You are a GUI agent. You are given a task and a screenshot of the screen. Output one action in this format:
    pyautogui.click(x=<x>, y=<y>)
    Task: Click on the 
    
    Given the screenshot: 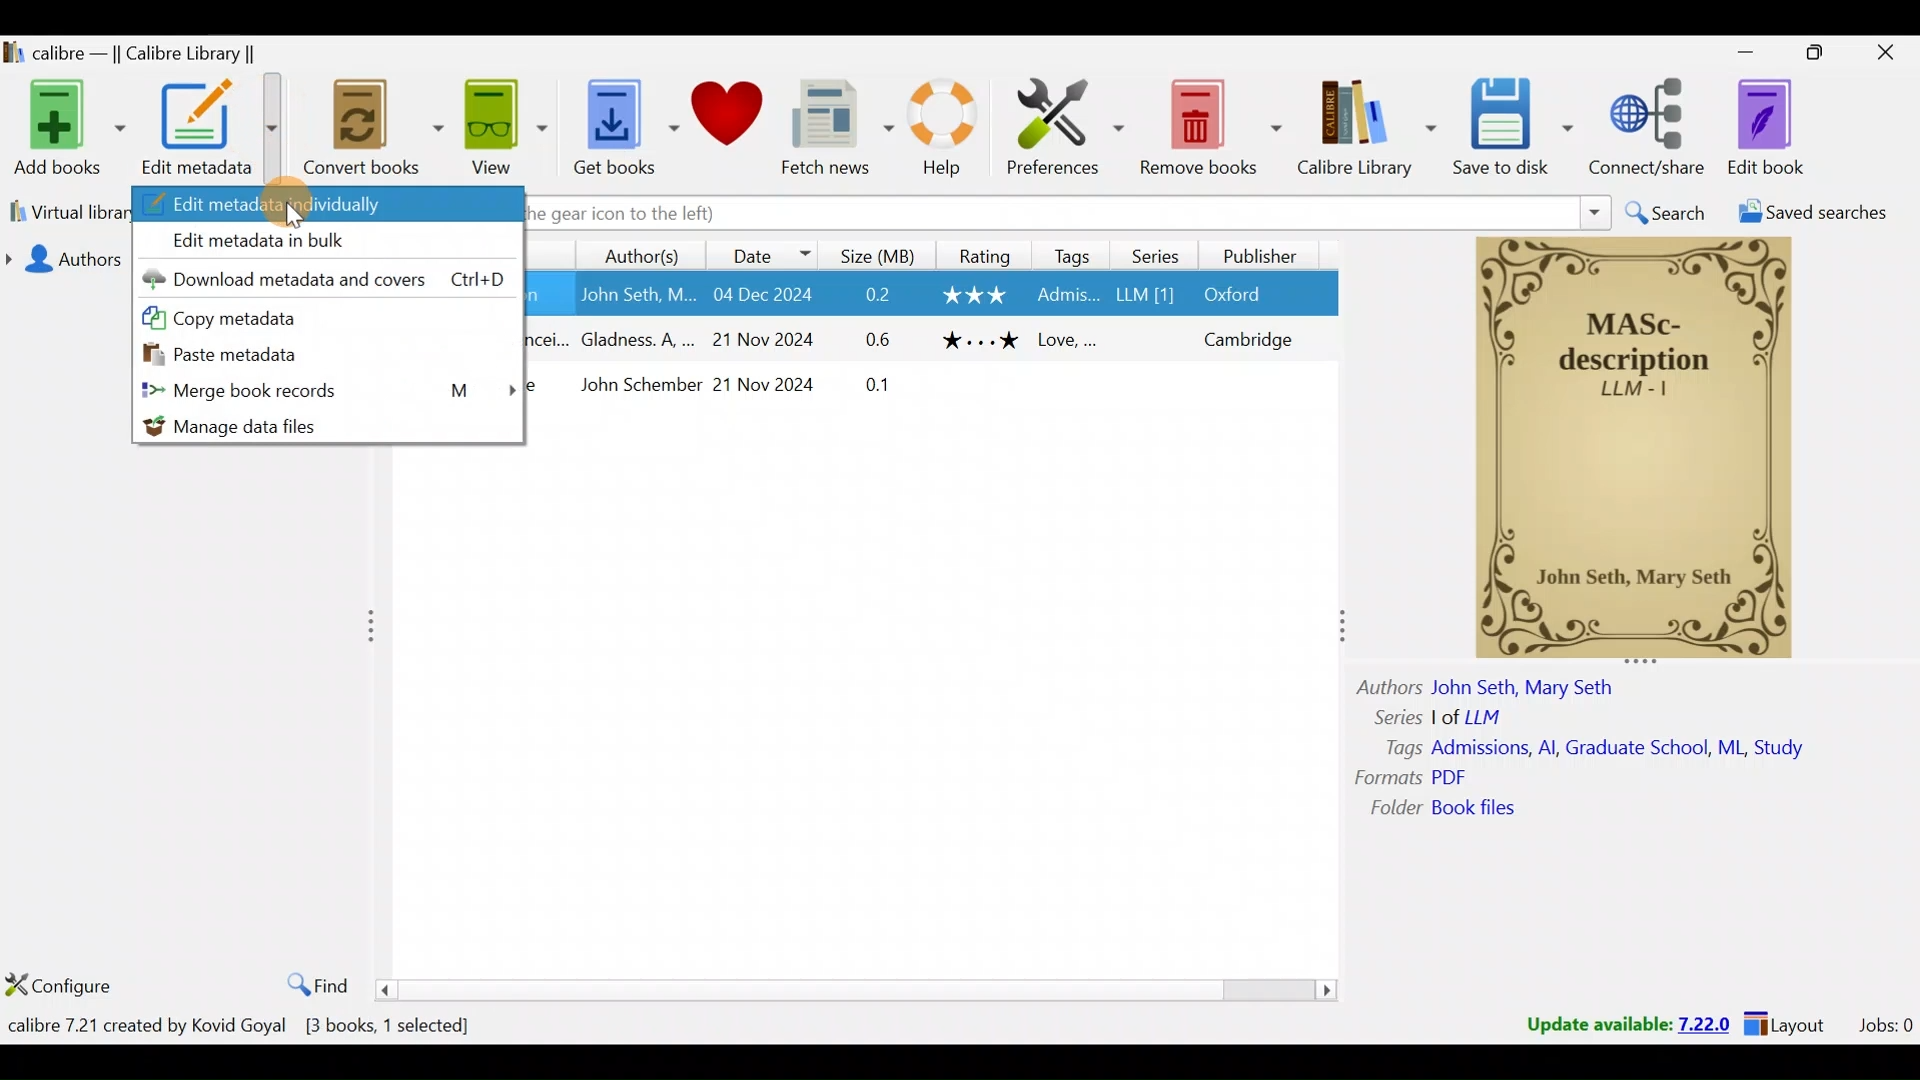 What is the action you would take?
    pyautogui.click(x=884, y=295)
    